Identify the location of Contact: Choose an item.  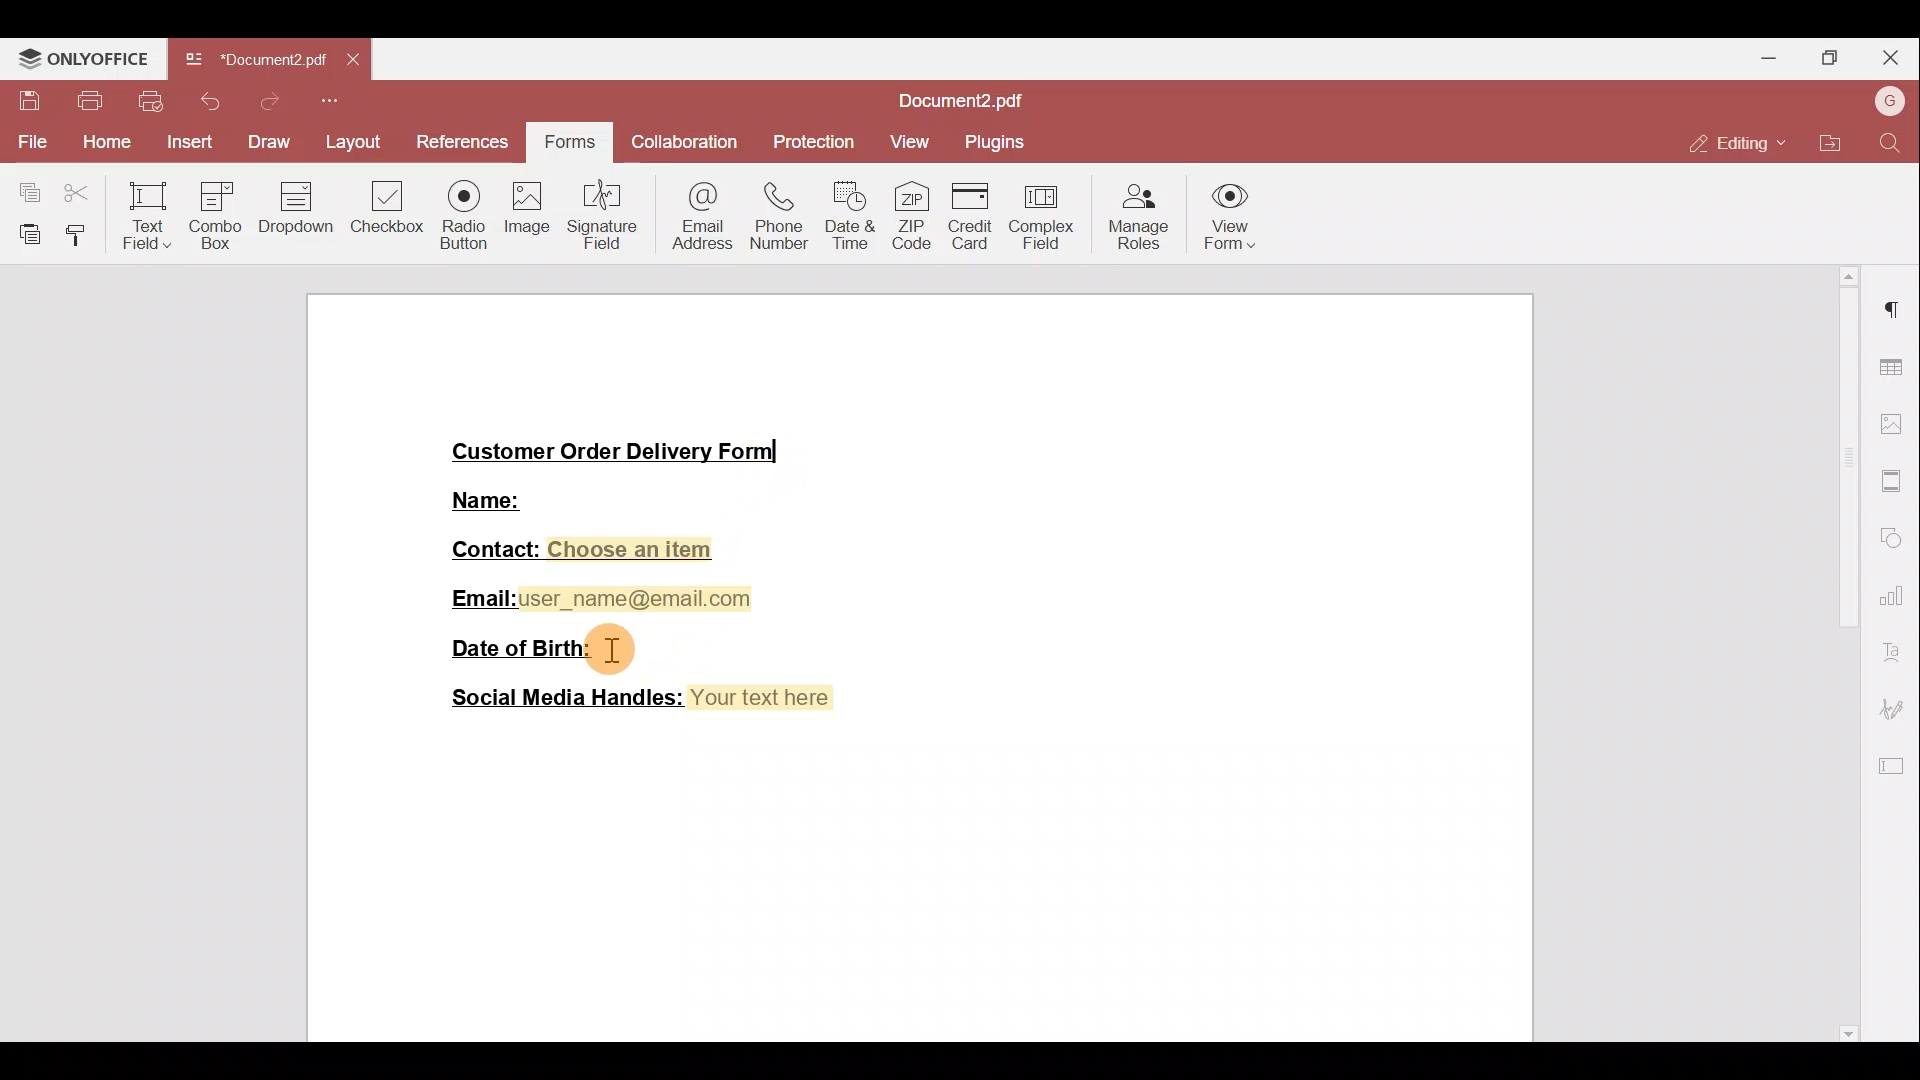
(586, 551).